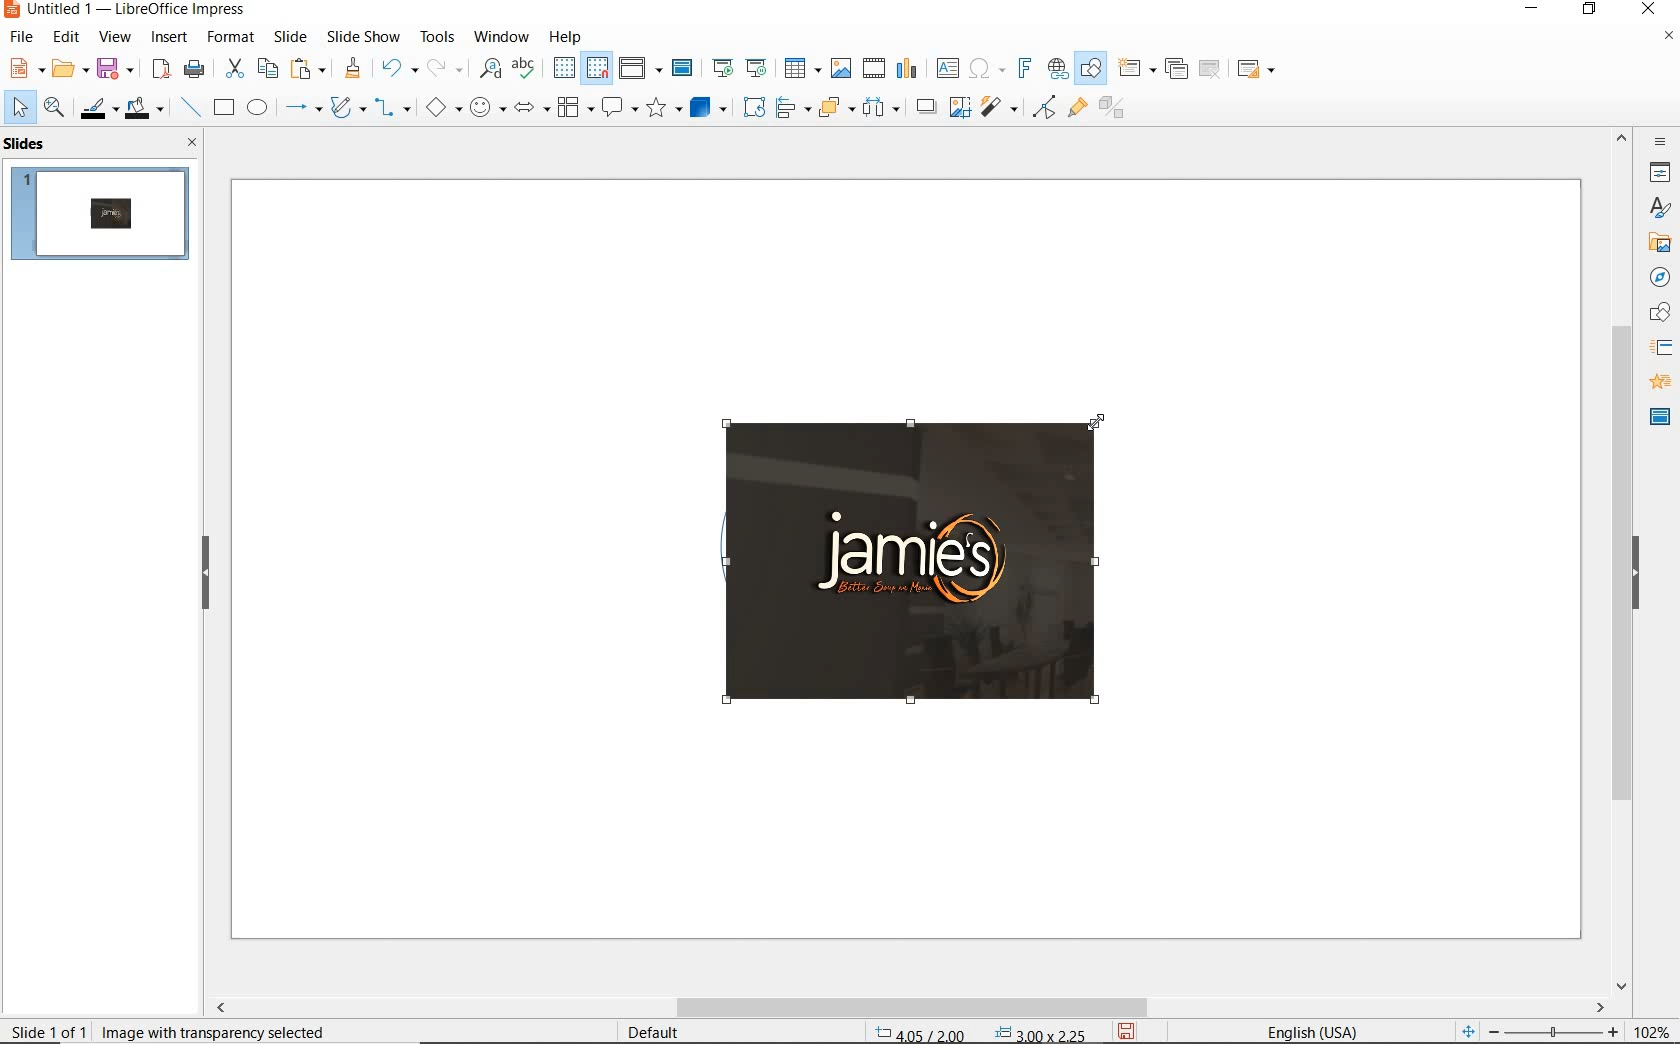 Image resolution: width=1680 pixels, height=1044 pixels. I want to click on slide show, so click(362, 36).